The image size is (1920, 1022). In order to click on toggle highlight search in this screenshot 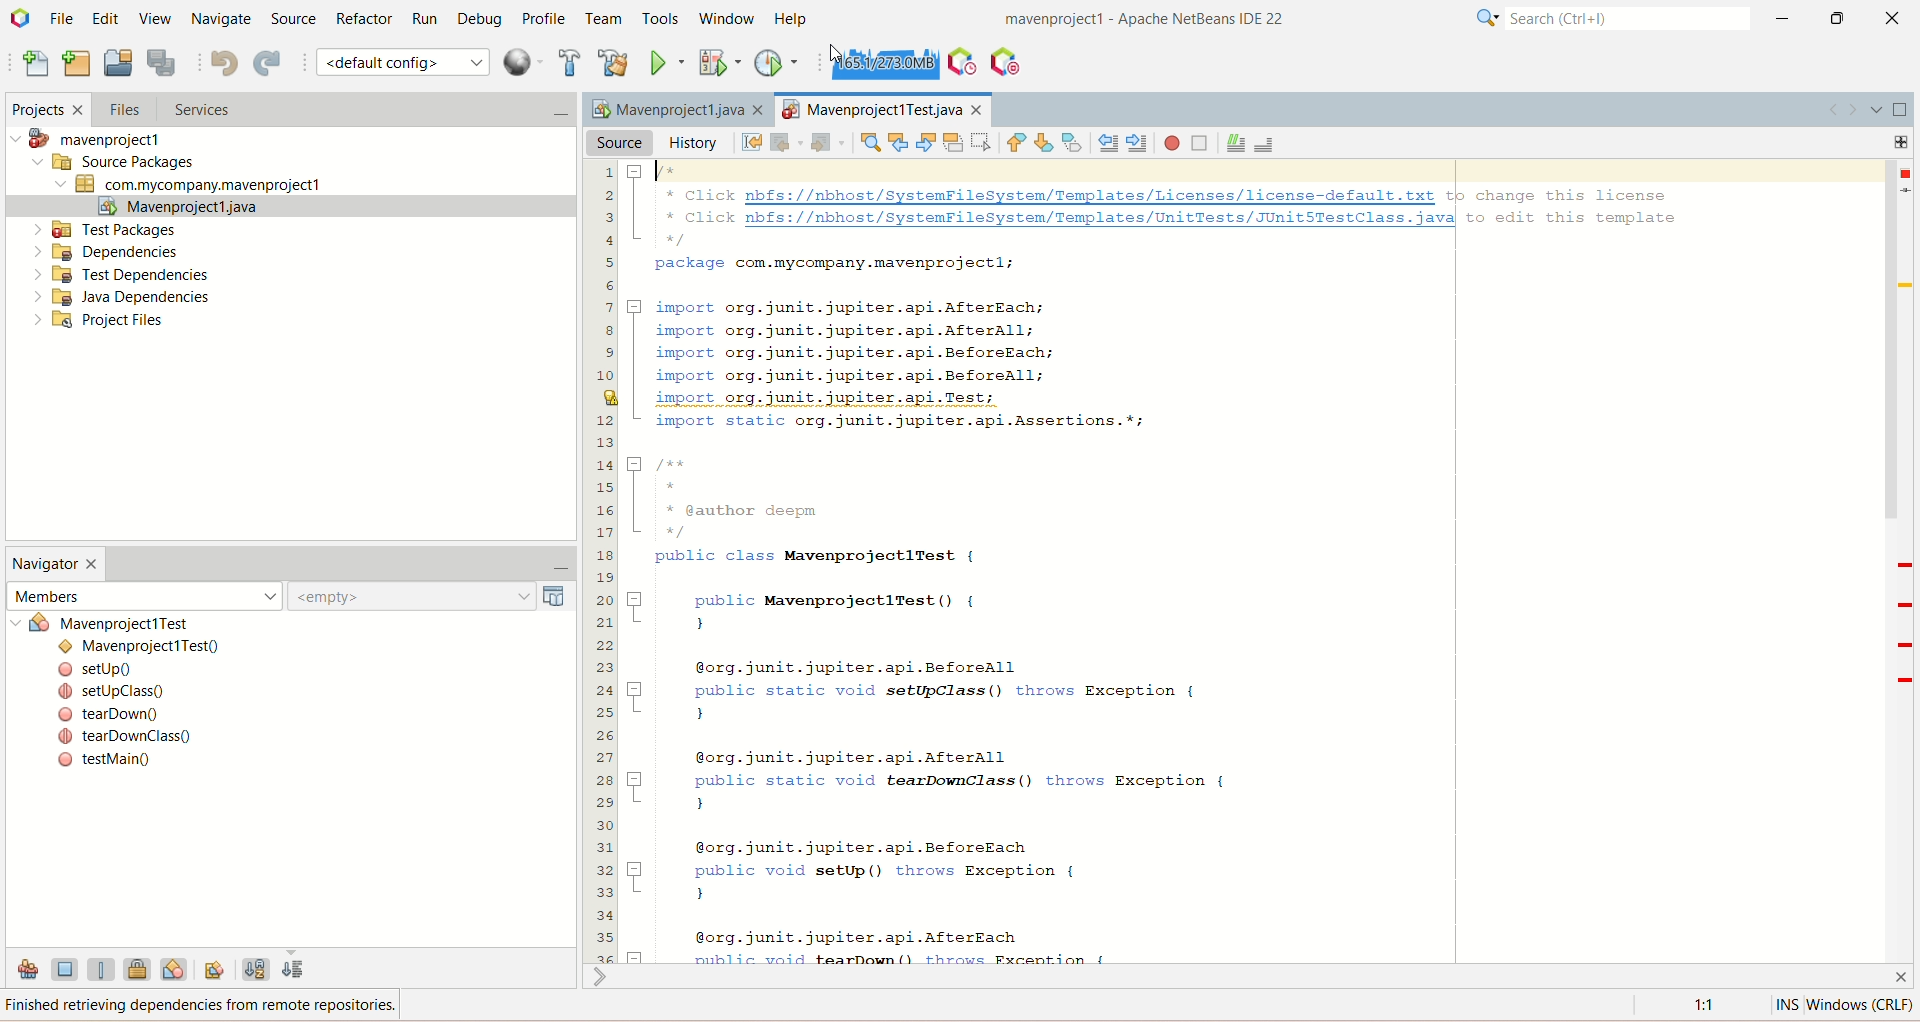, I will do `click(953, 143)`.